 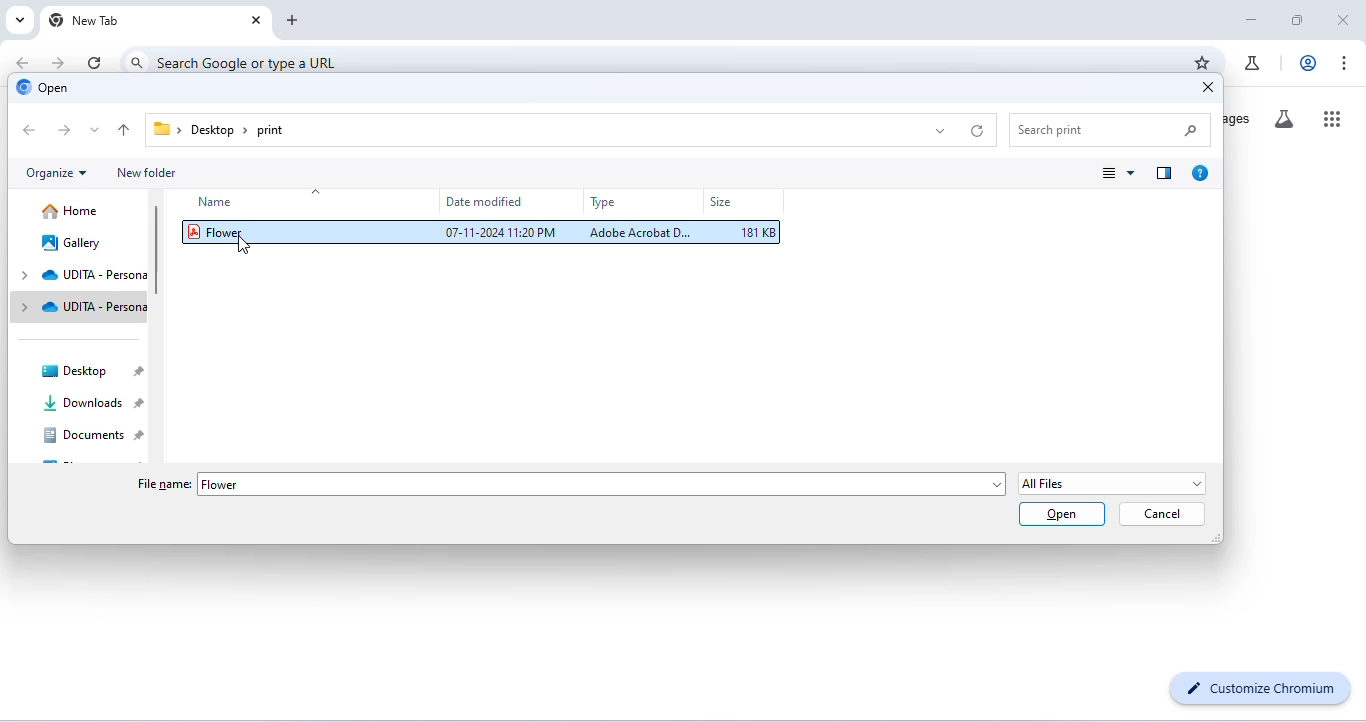 I want to click on drop down, so click(x=319, y=193).